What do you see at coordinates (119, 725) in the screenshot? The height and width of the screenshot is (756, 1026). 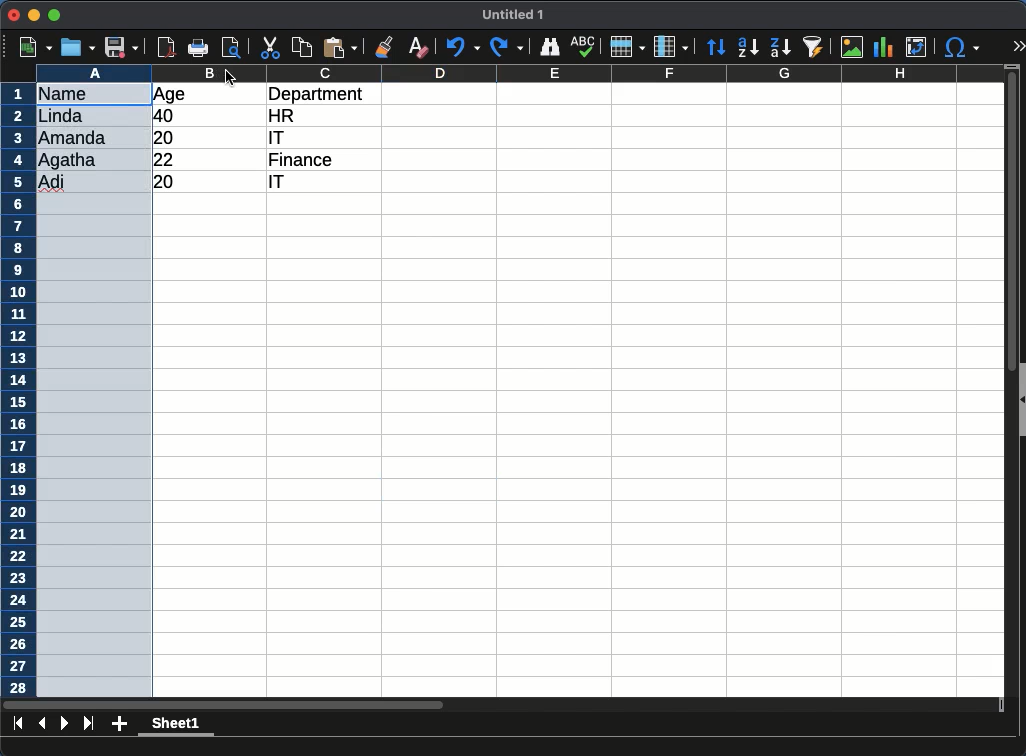 I see `add` at bounding box center [119, 725].